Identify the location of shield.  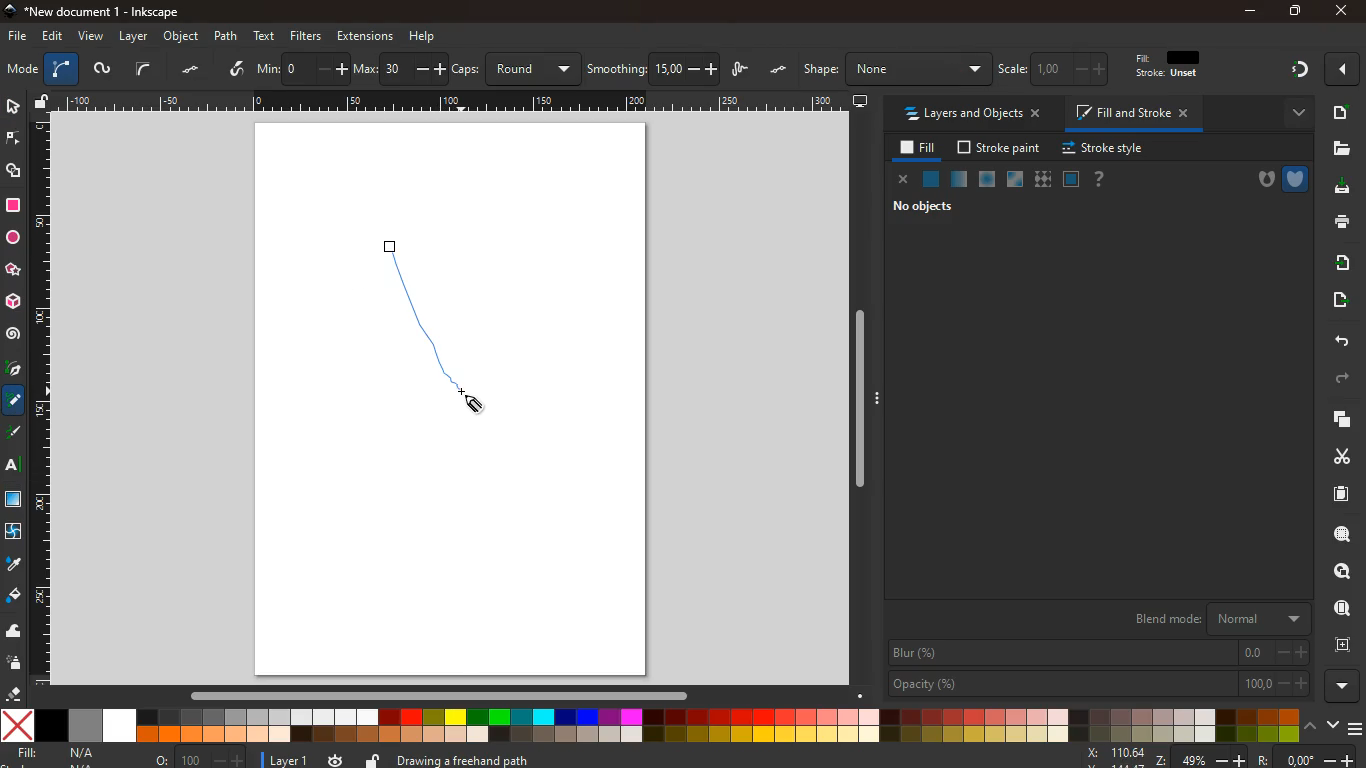
(1297, 179).